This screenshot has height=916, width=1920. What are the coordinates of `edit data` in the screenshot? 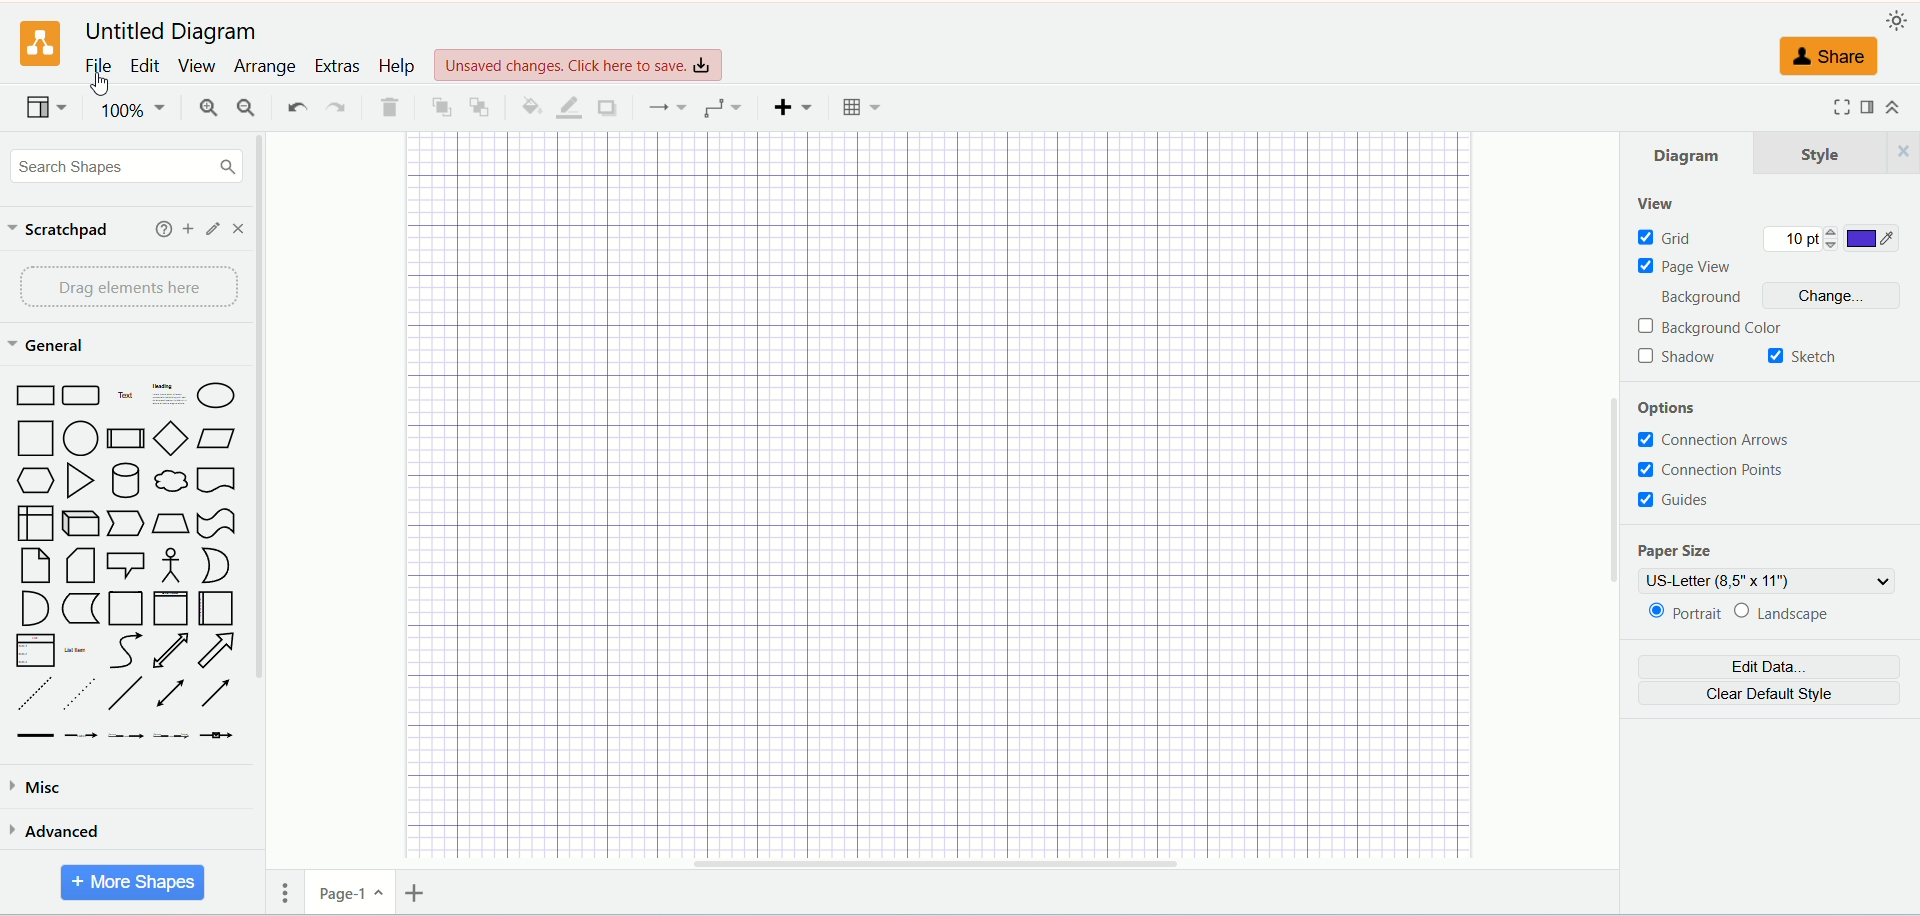 It's located at (1768, 669).